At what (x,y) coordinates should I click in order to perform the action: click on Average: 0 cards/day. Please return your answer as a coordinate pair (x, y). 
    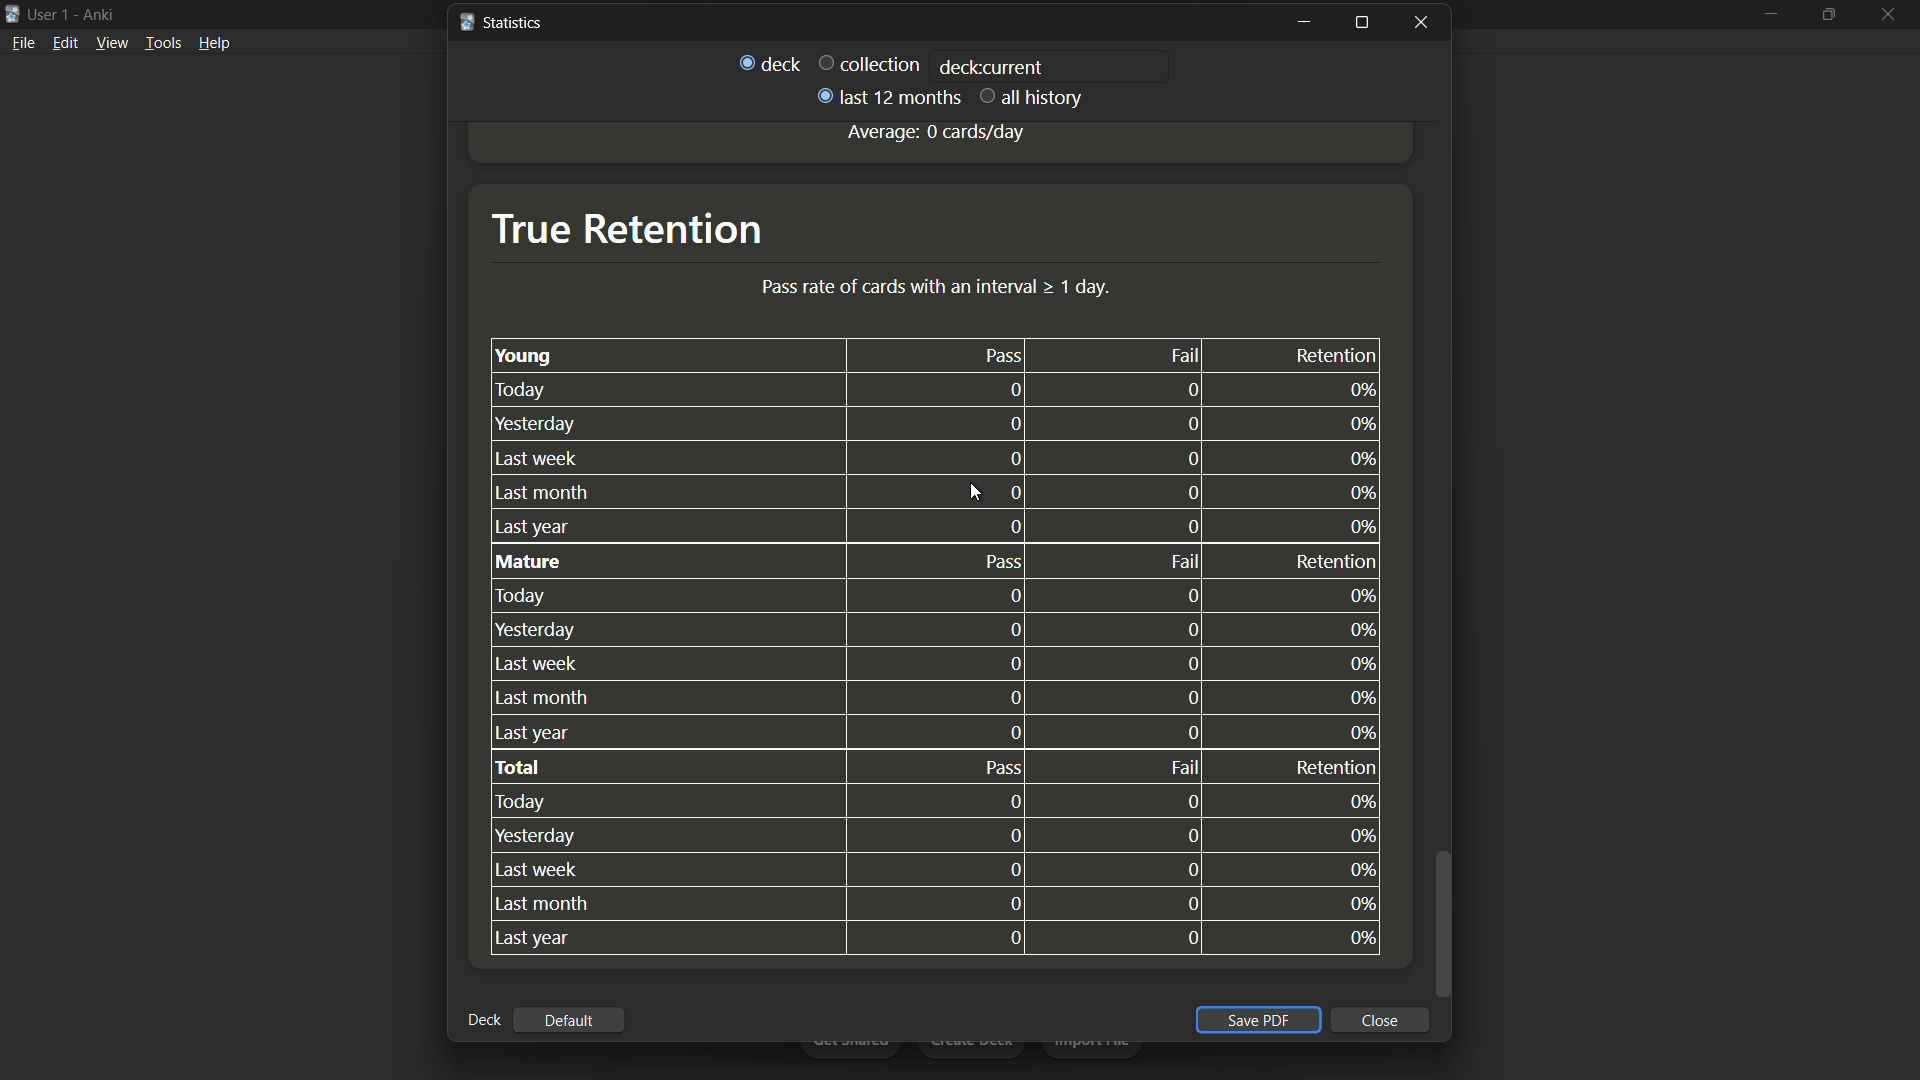
    Looking at the image, I should click on (935, 132).